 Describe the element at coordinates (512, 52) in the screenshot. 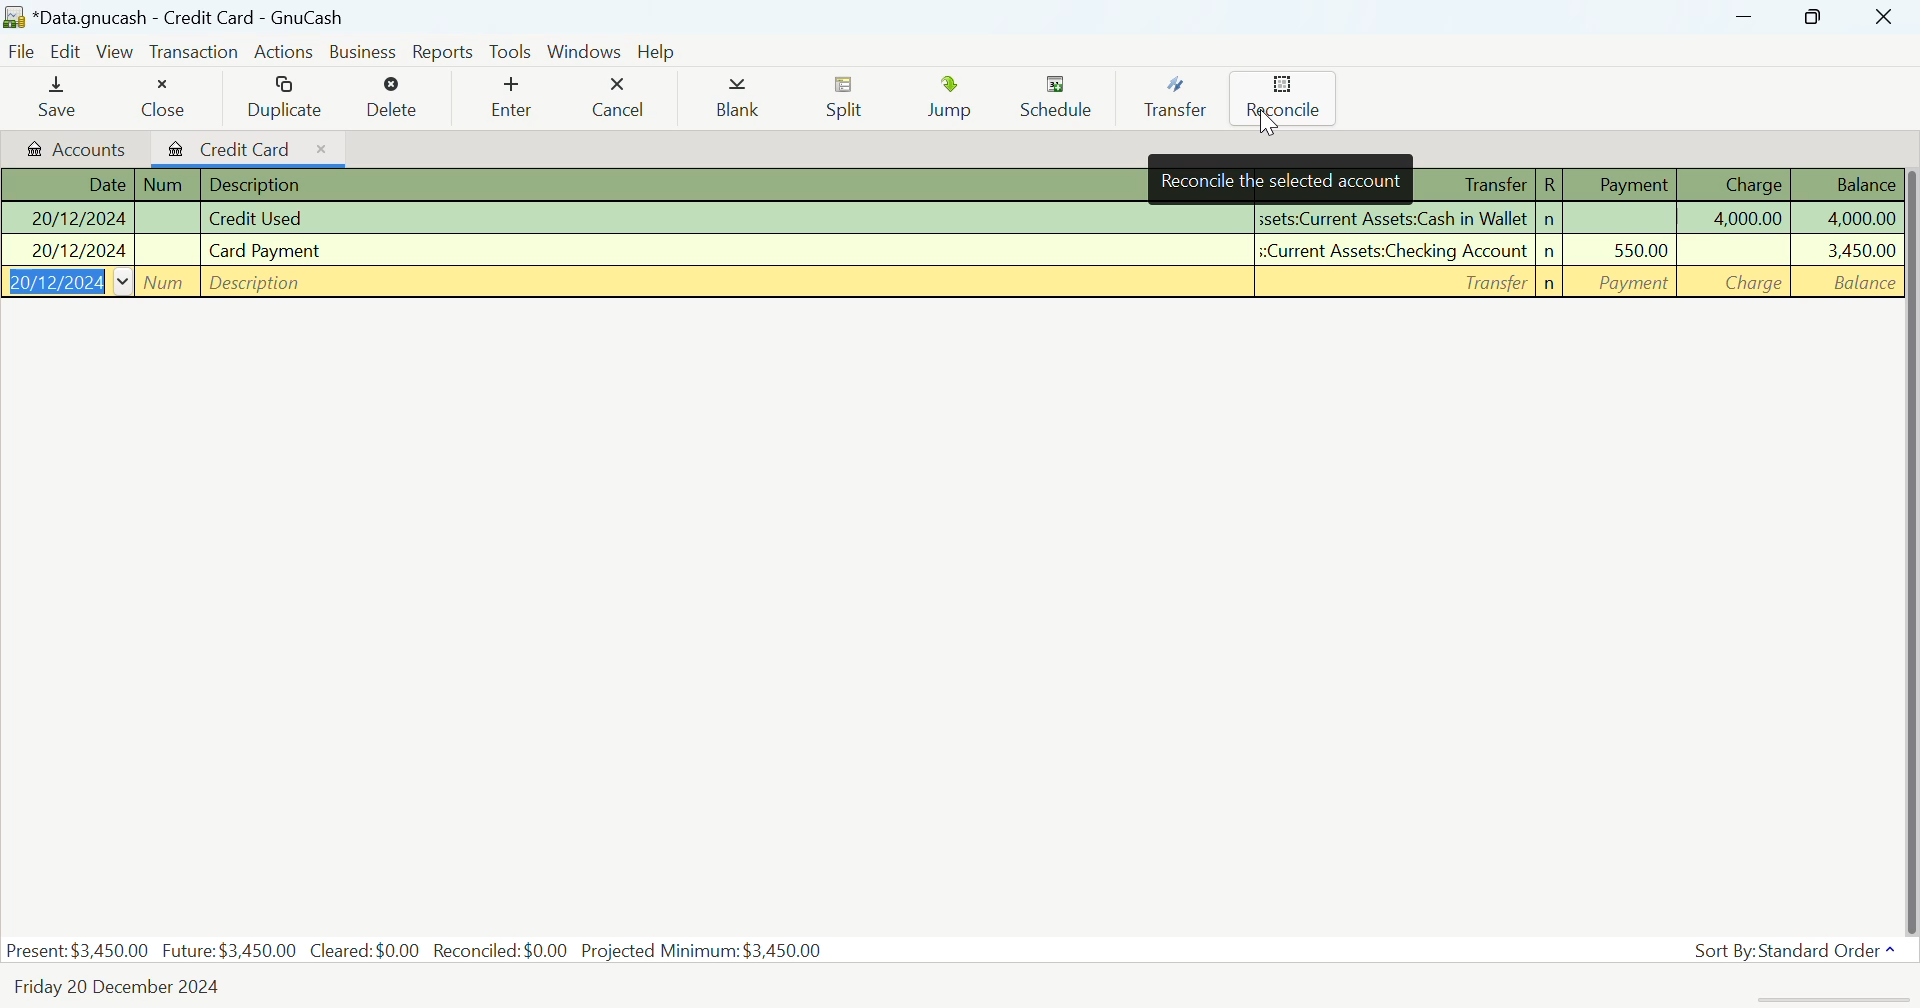

I see `Tools` at that location.